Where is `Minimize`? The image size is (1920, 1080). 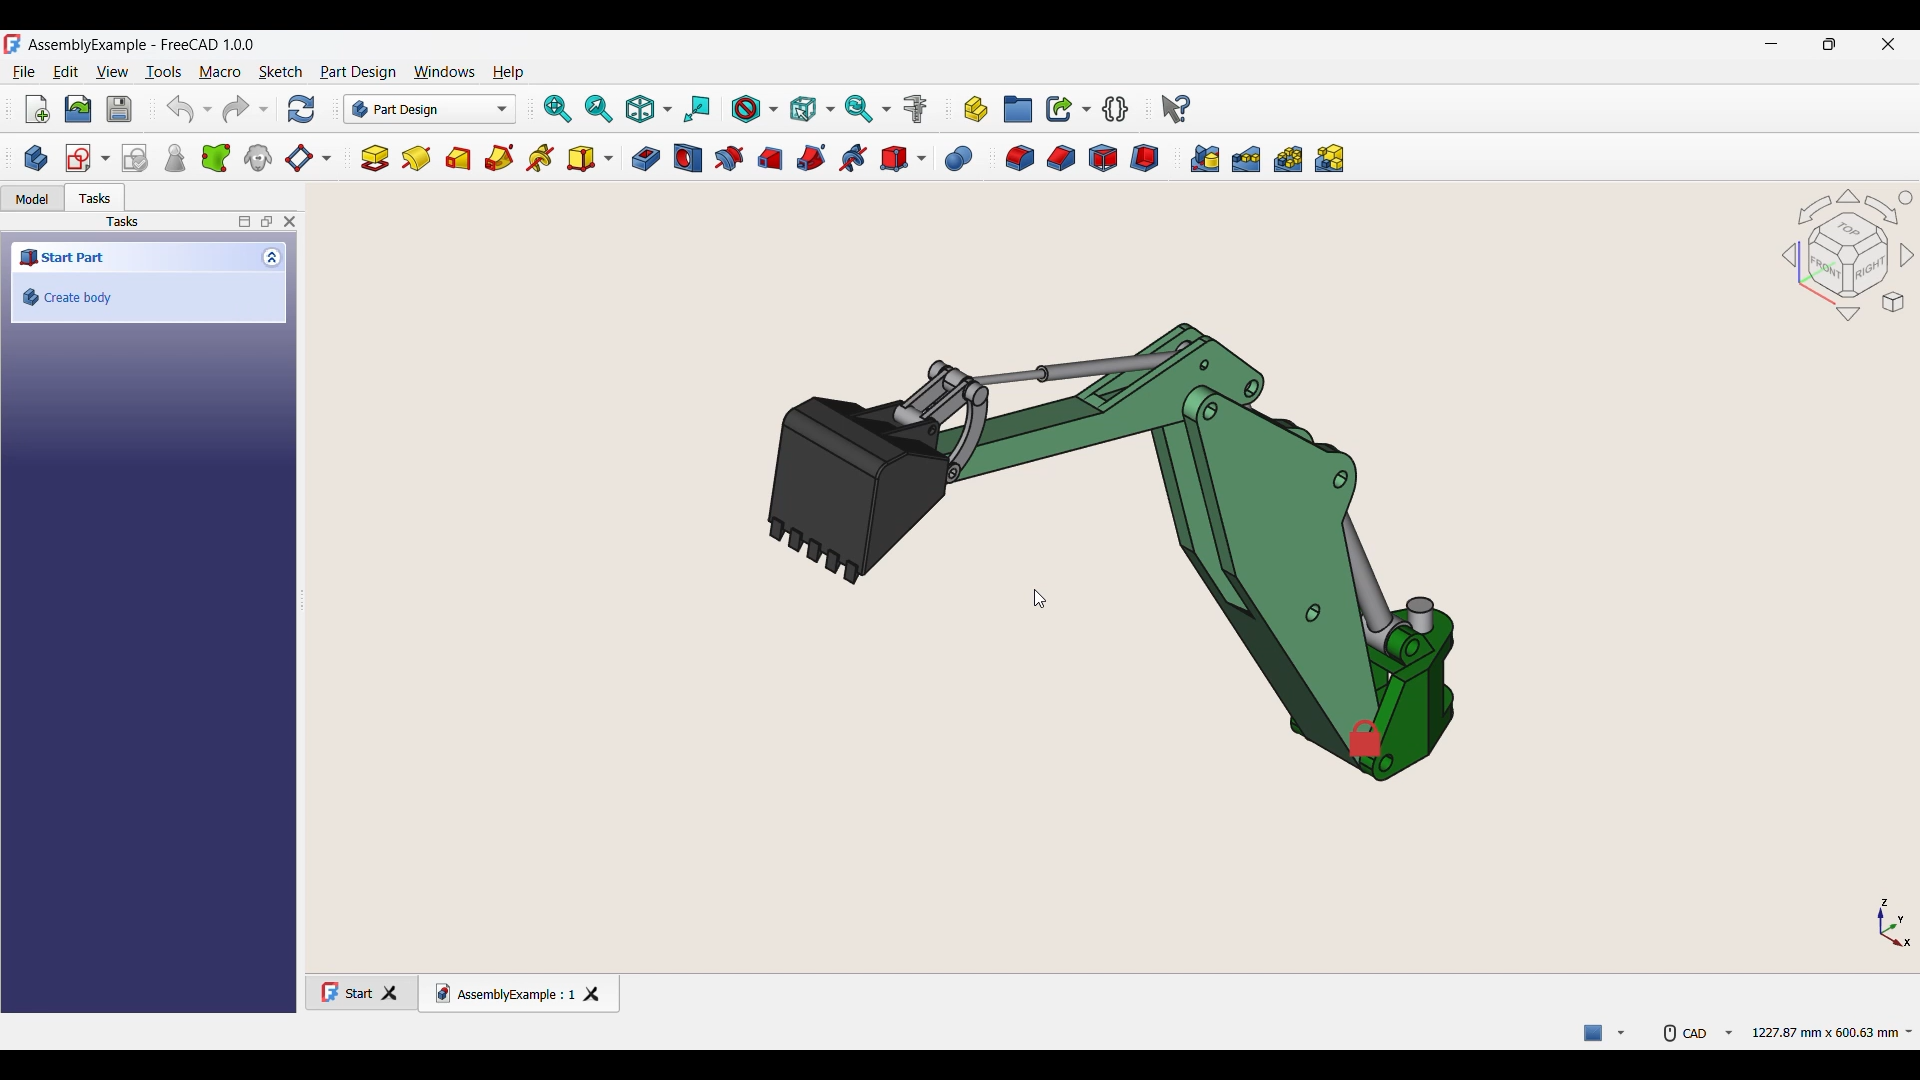
Minimize is located at coordinates (1771, 44).